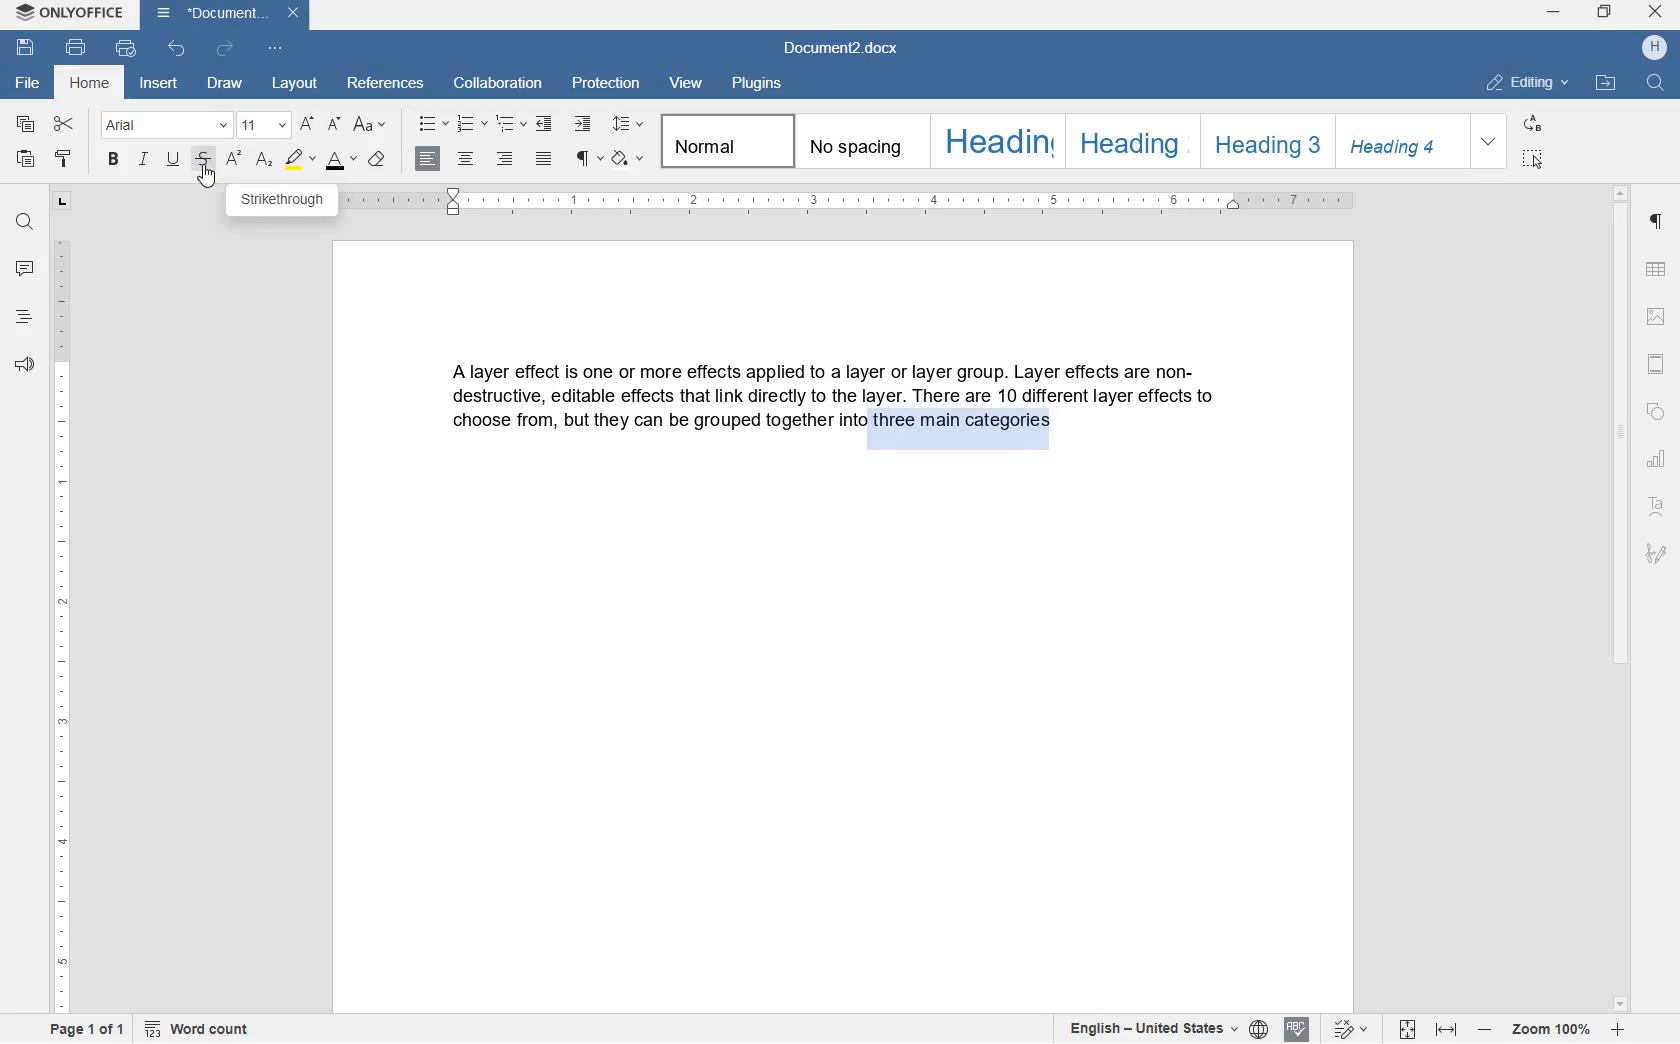  Describe the element at coordinates (376, 158) in the screenshot. I see `case style` at that location.